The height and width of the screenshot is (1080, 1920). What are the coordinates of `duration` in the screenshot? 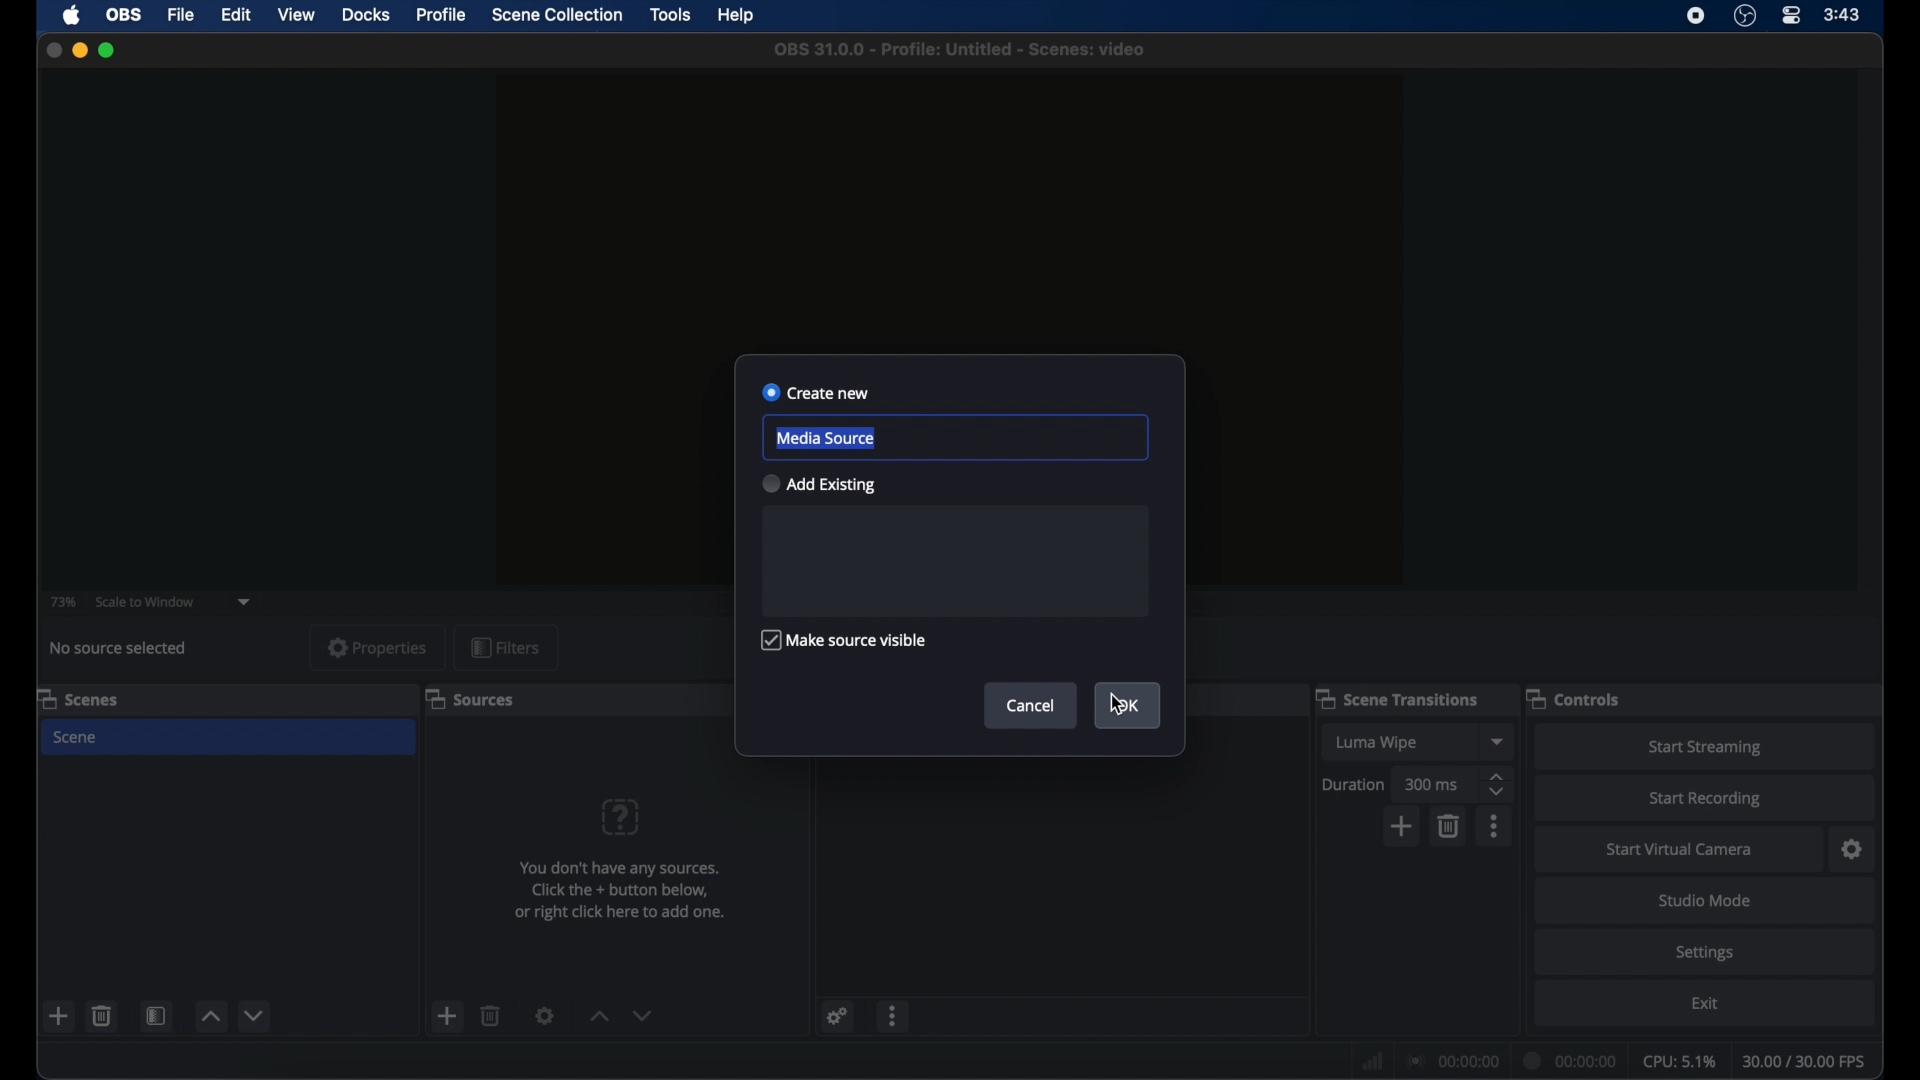 It's located at (1354, 786).